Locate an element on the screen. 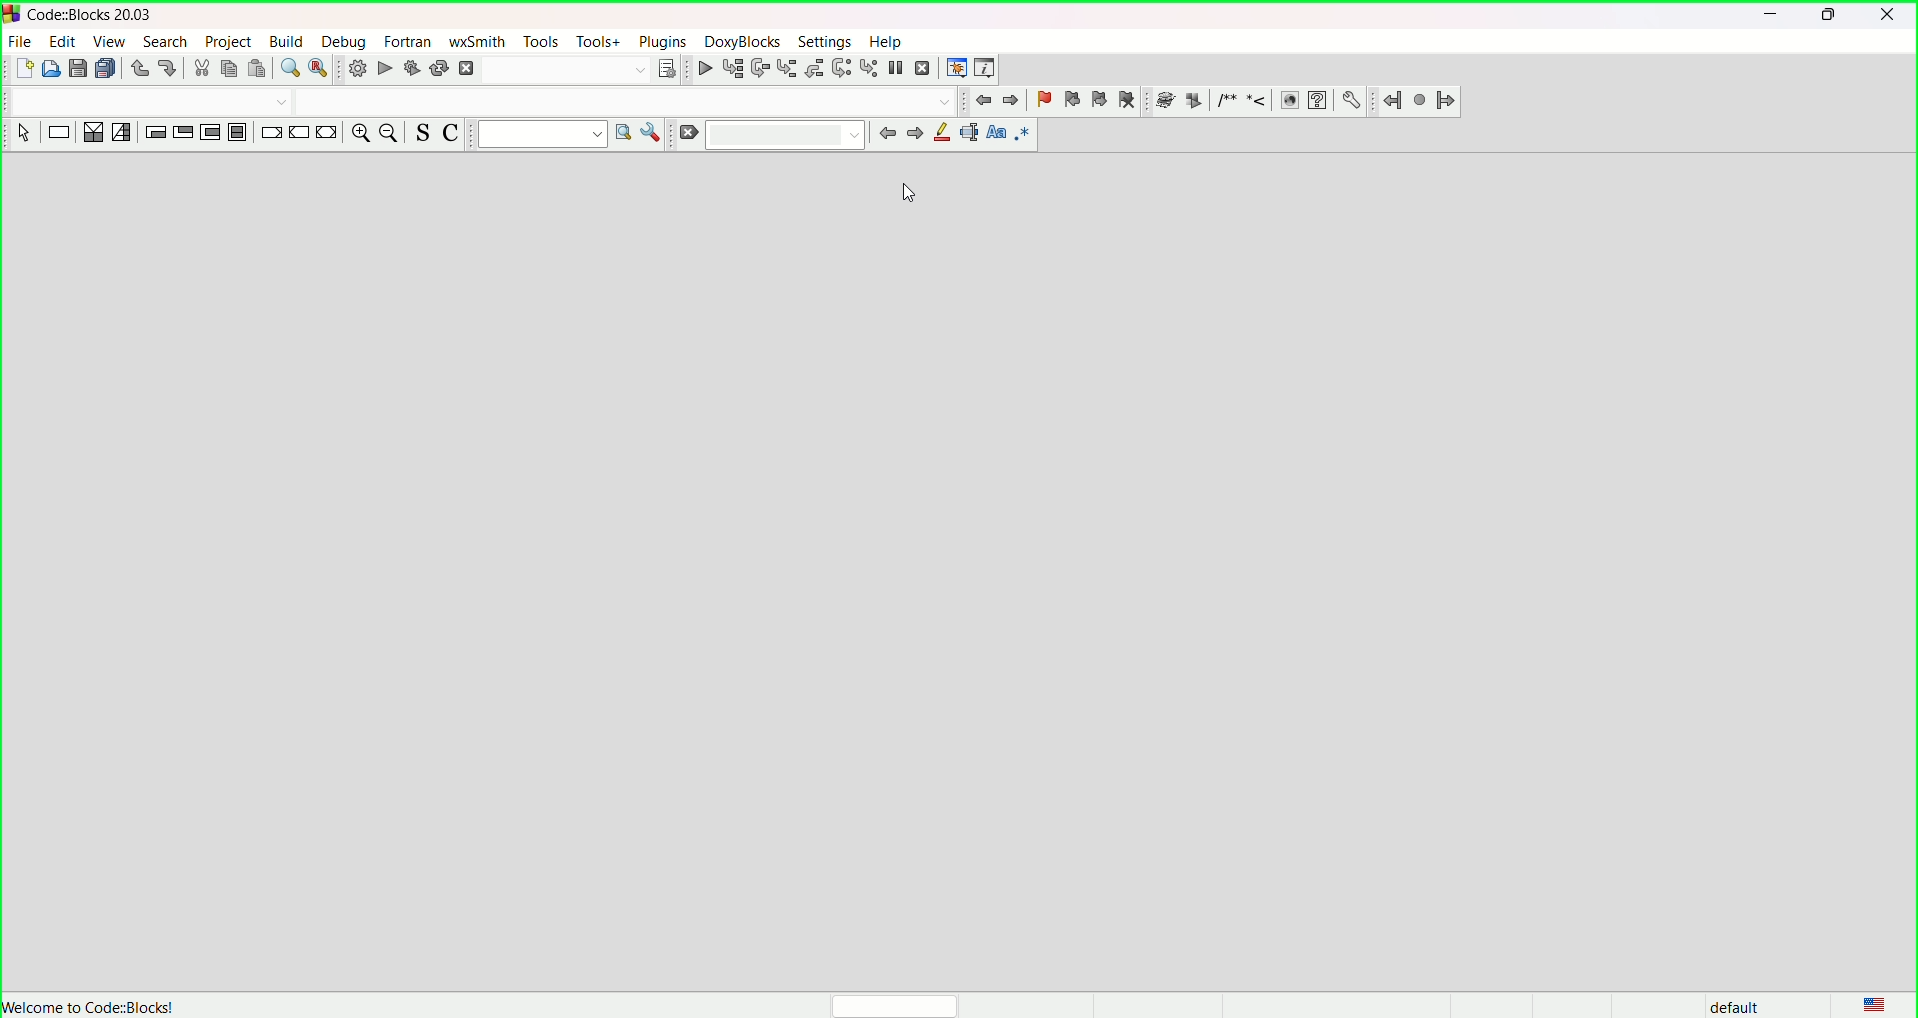  HTML is located at coordinates (1286, 102).